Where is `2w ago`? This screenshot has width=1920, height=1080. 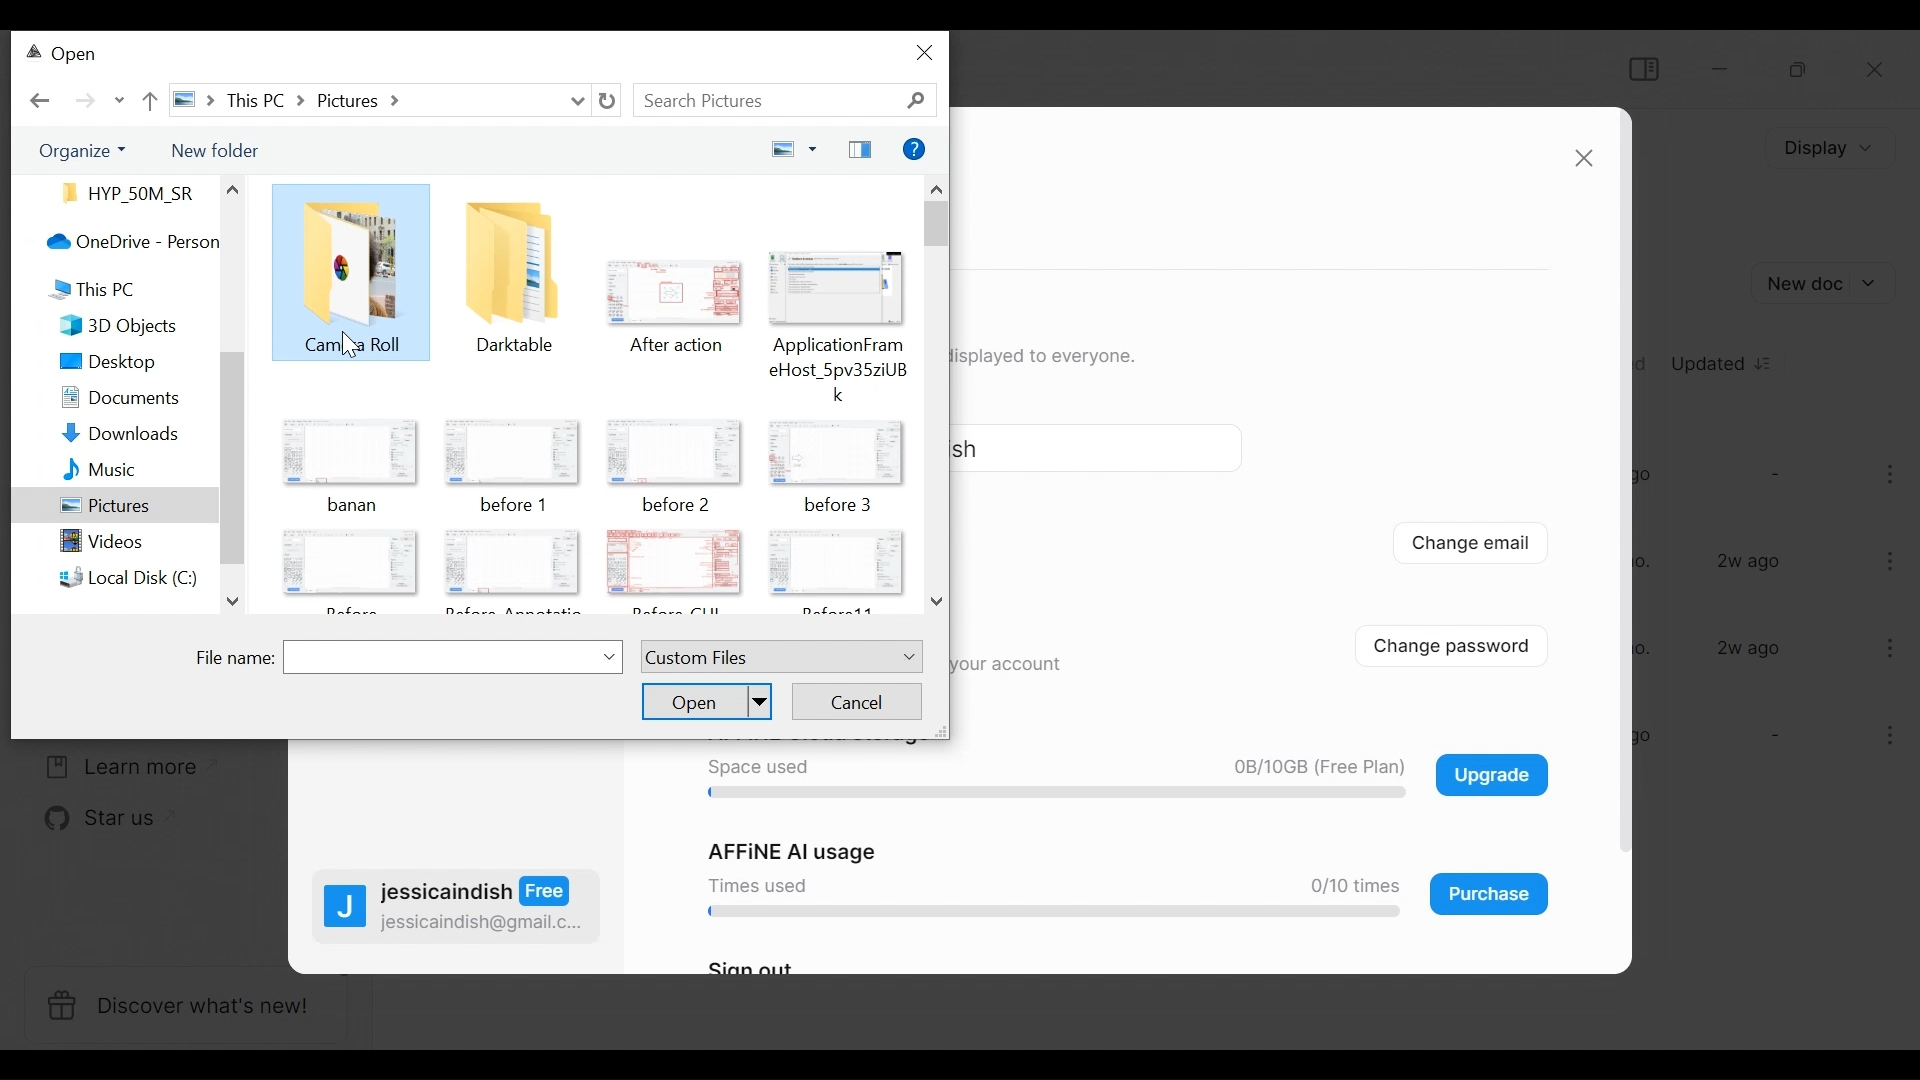
2w ago is located at coordinates (1752, 562).